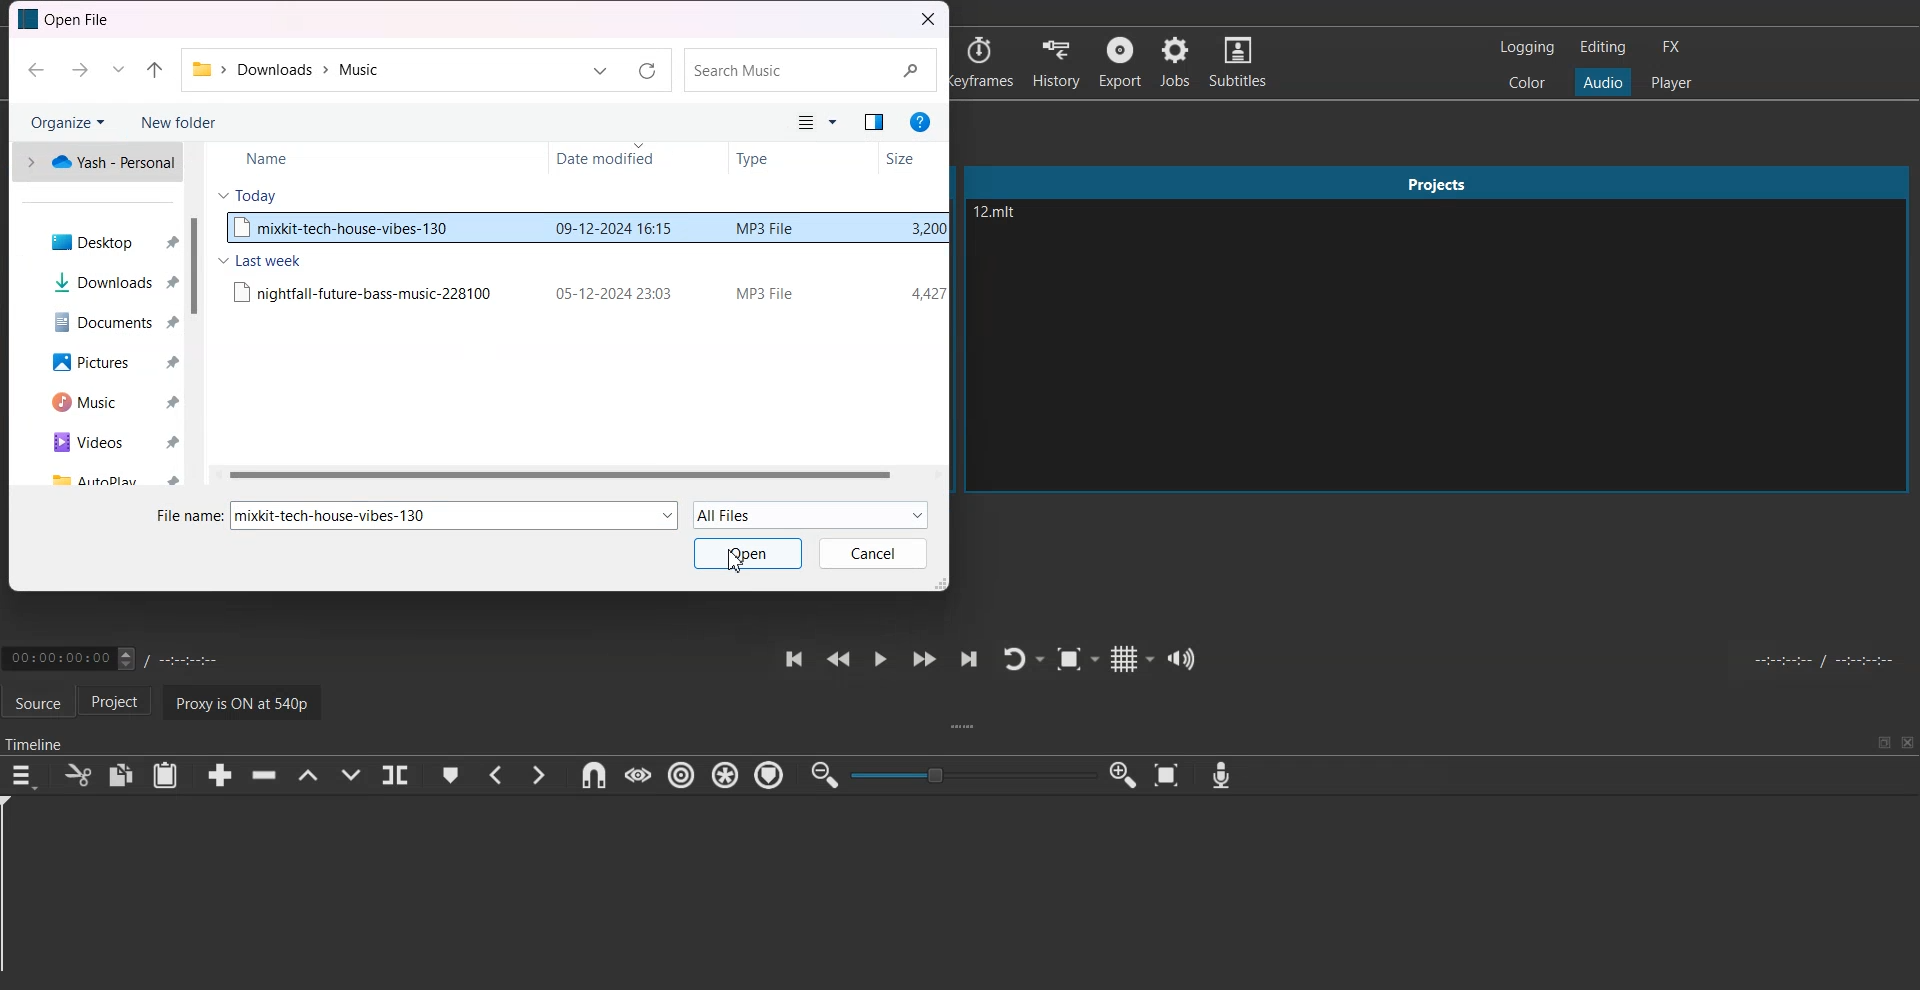 This screenshot has width=1920, height=990. What do you see at coordinates (196, 314) in the screenshot?
I see `Vertical Scroll bar` at bounding box center [196, 314].